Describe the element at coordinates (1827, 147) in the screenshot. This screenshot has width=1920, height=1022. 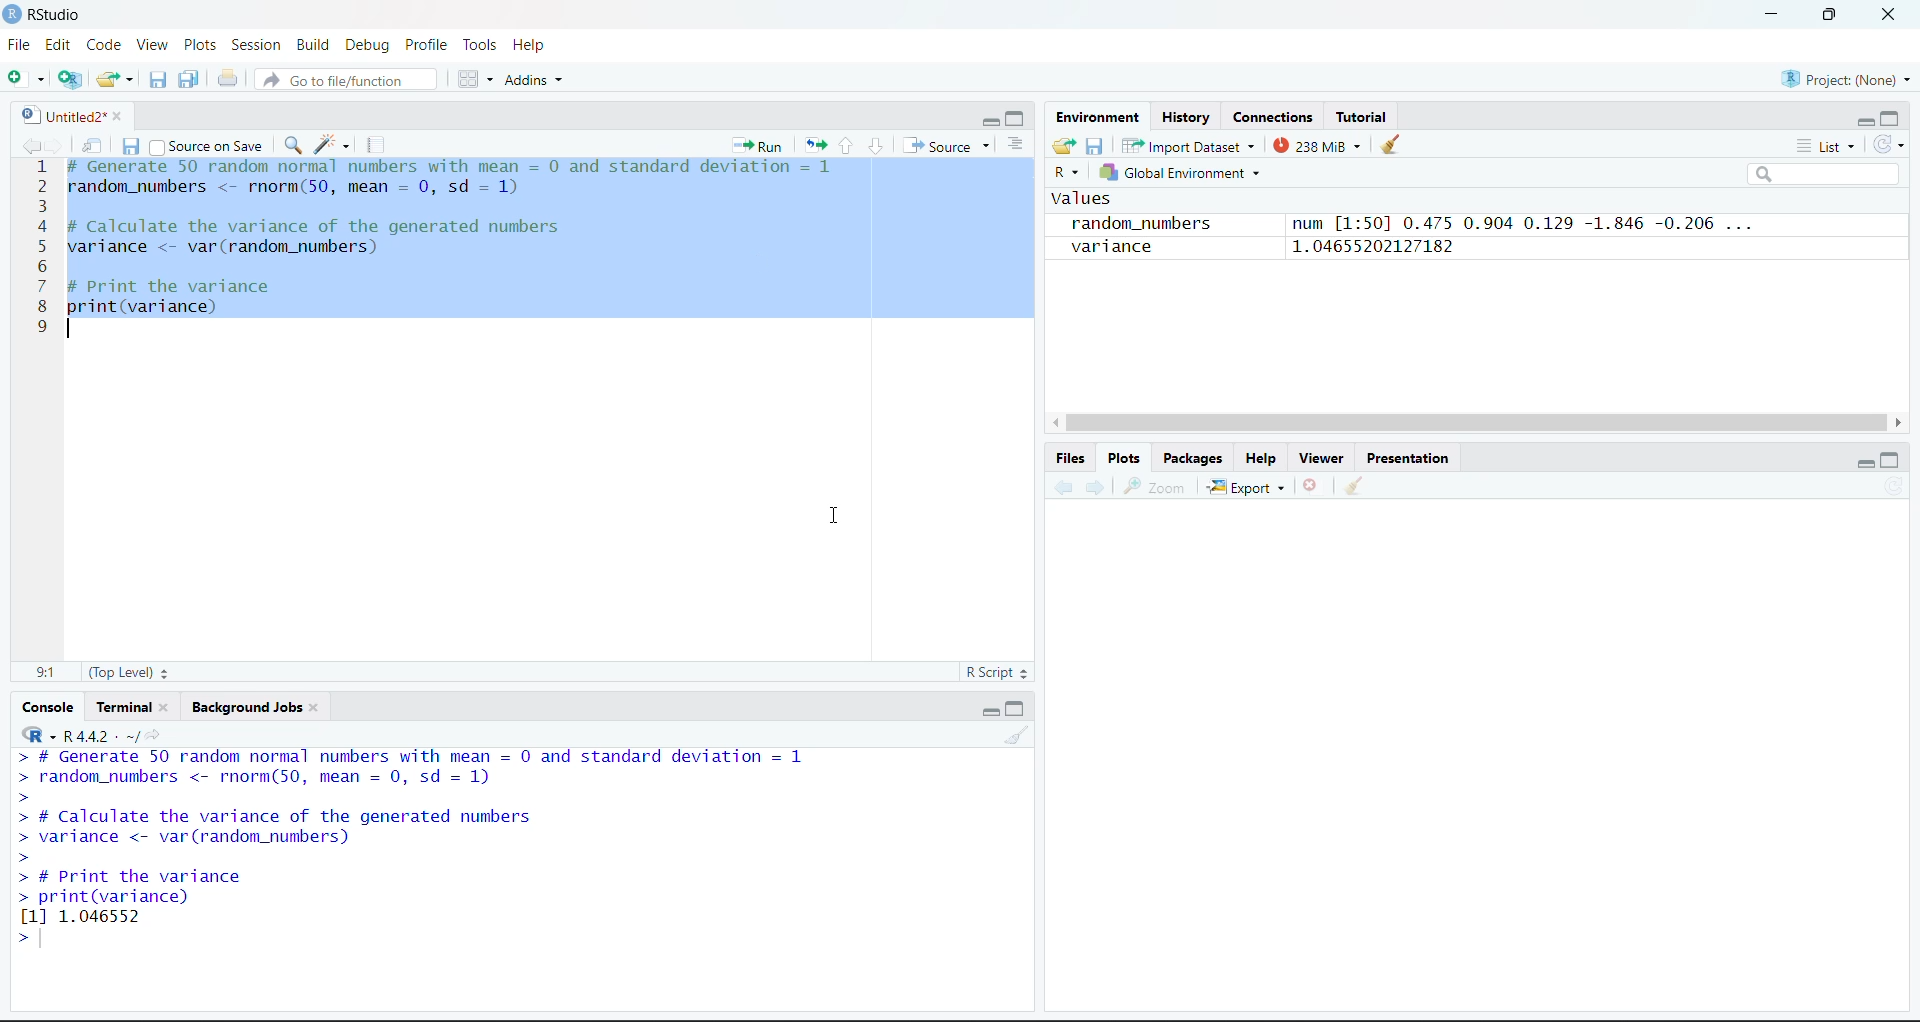
I see `List` at that location.